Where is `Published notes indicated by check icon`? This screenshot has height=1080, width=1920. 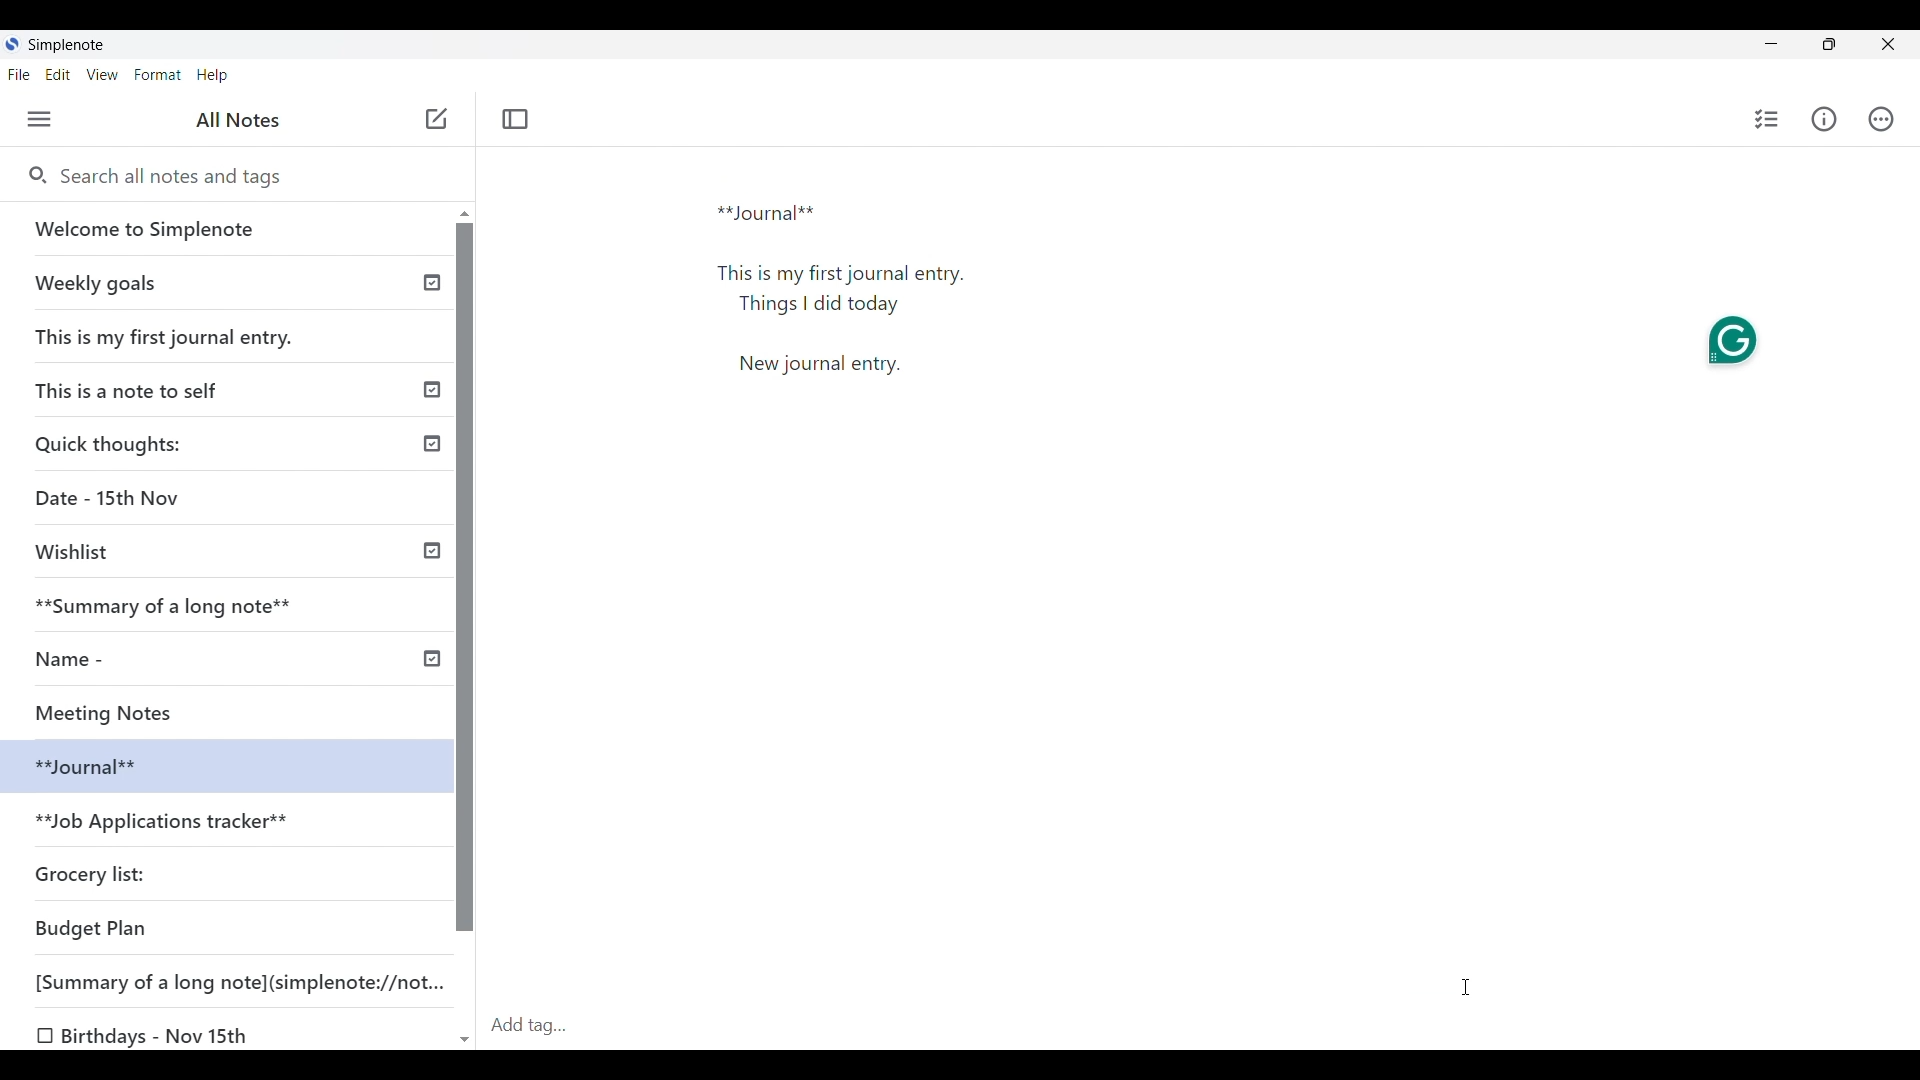
Published notes indicated by check icon is located at coordinates (432, 471).